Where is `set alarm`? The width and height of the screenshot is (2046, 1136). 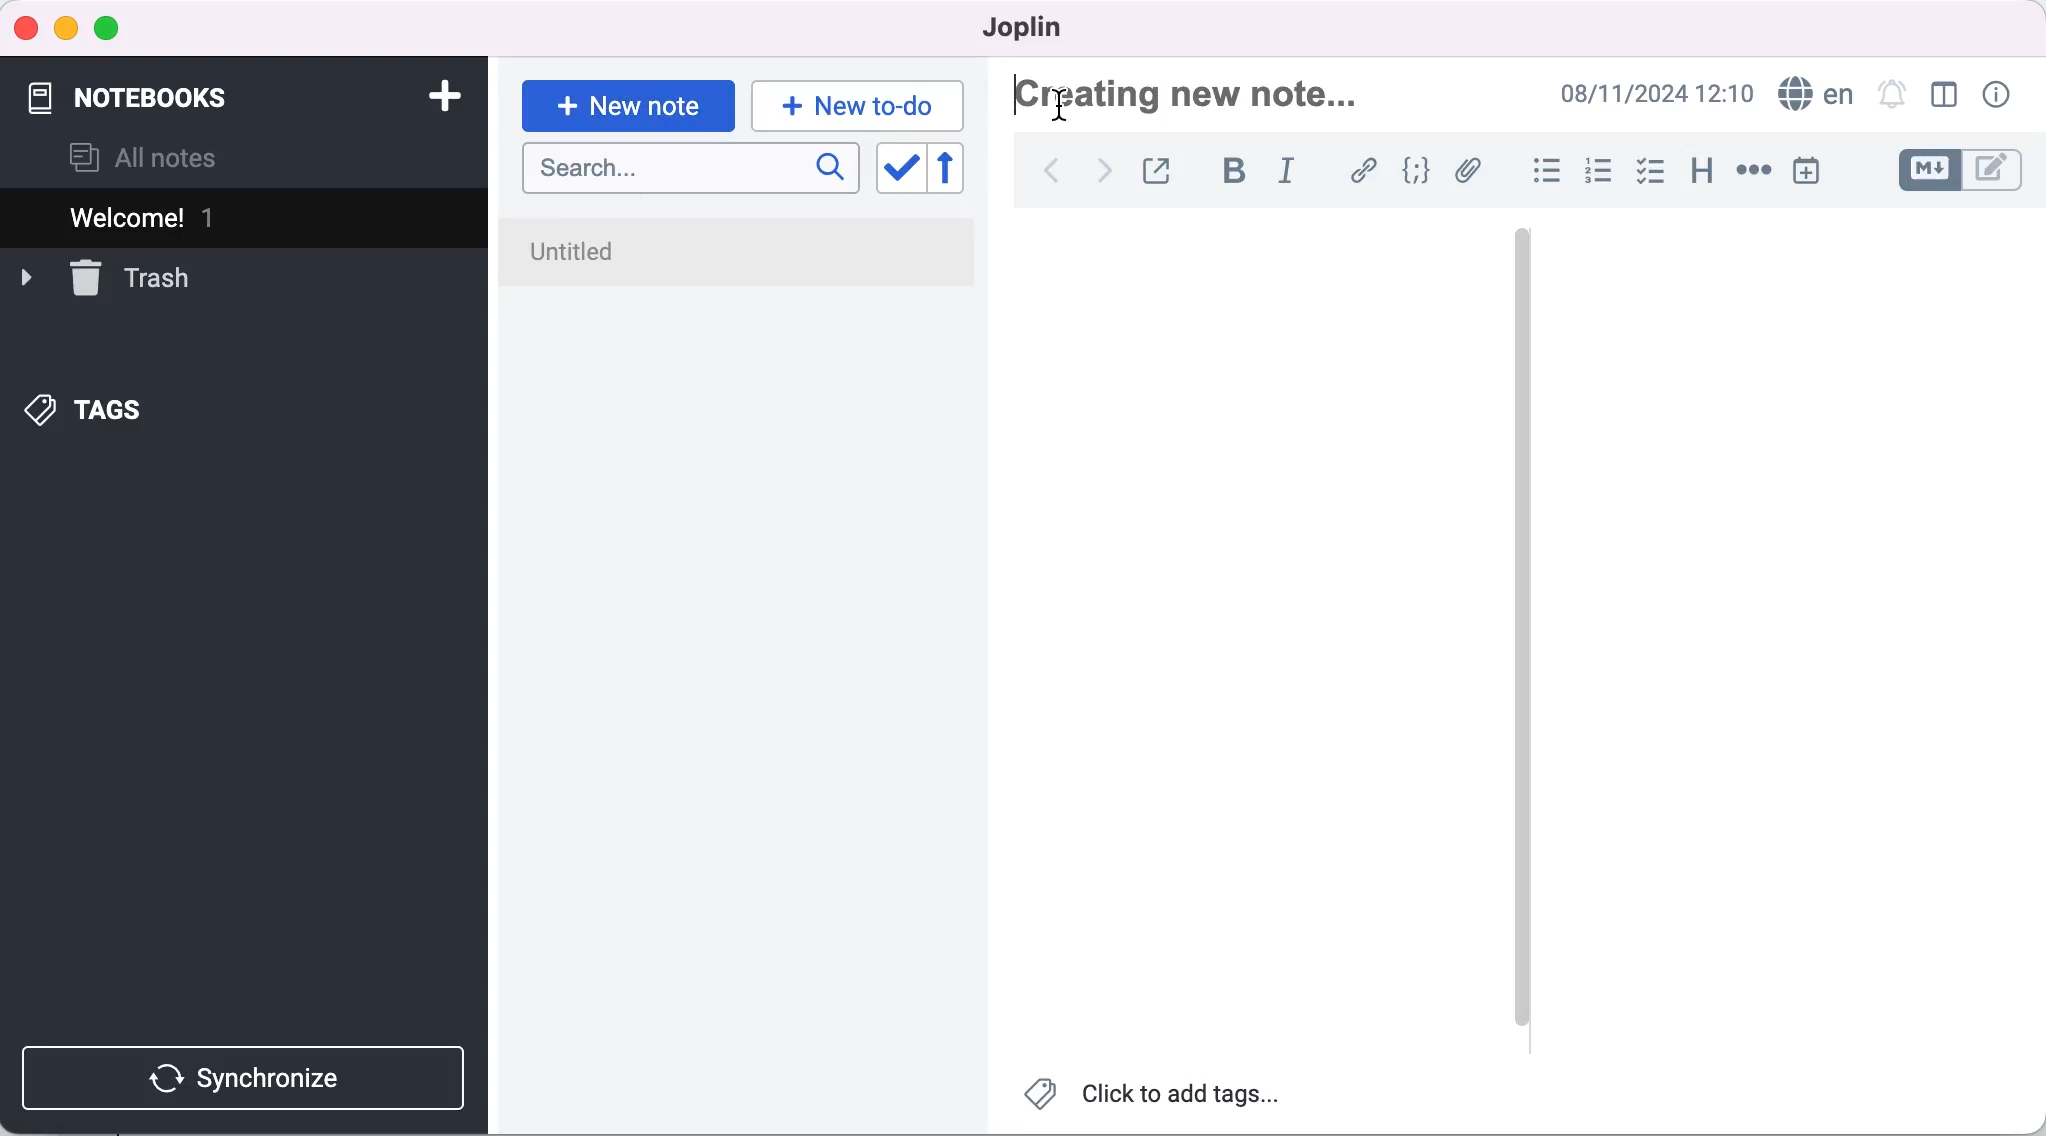 set alarm is located at coordinates (1887, 96).